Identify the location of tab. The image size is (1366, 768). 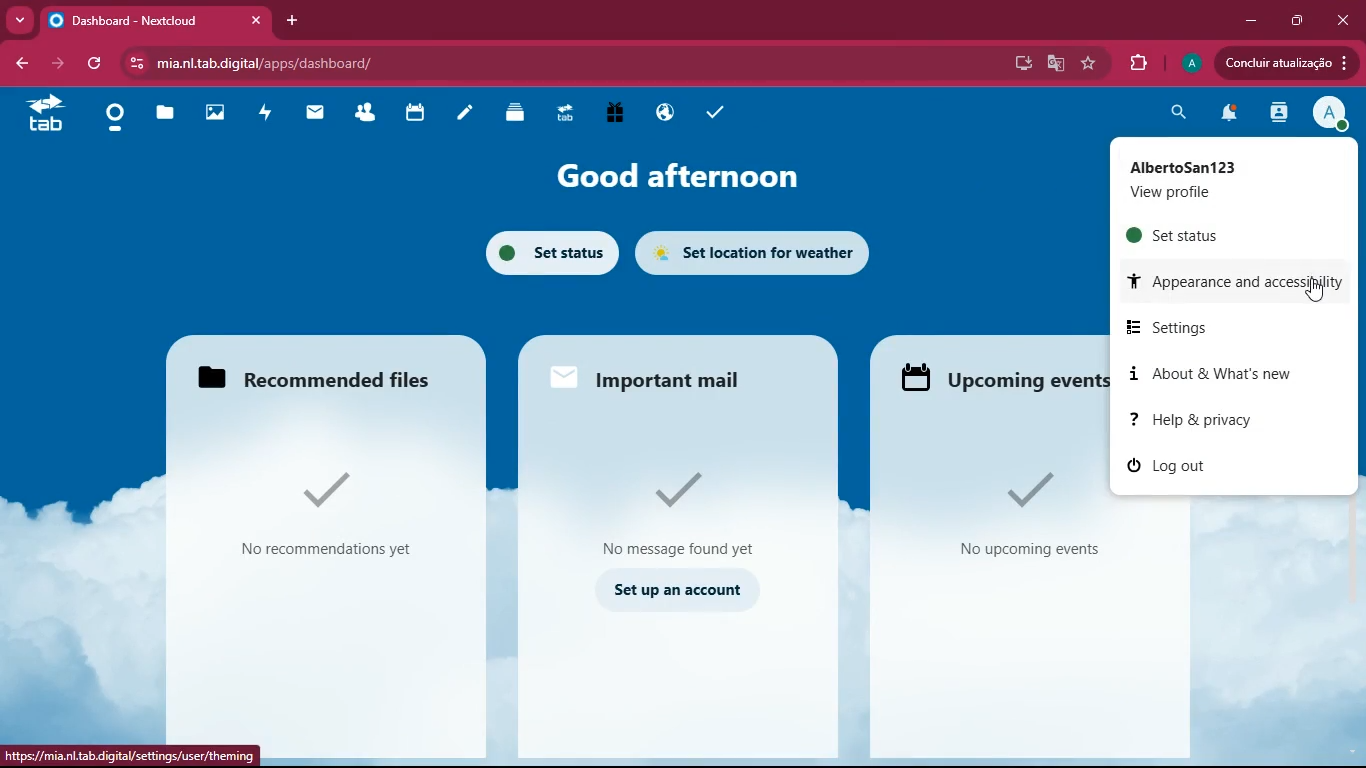
(47, 120).